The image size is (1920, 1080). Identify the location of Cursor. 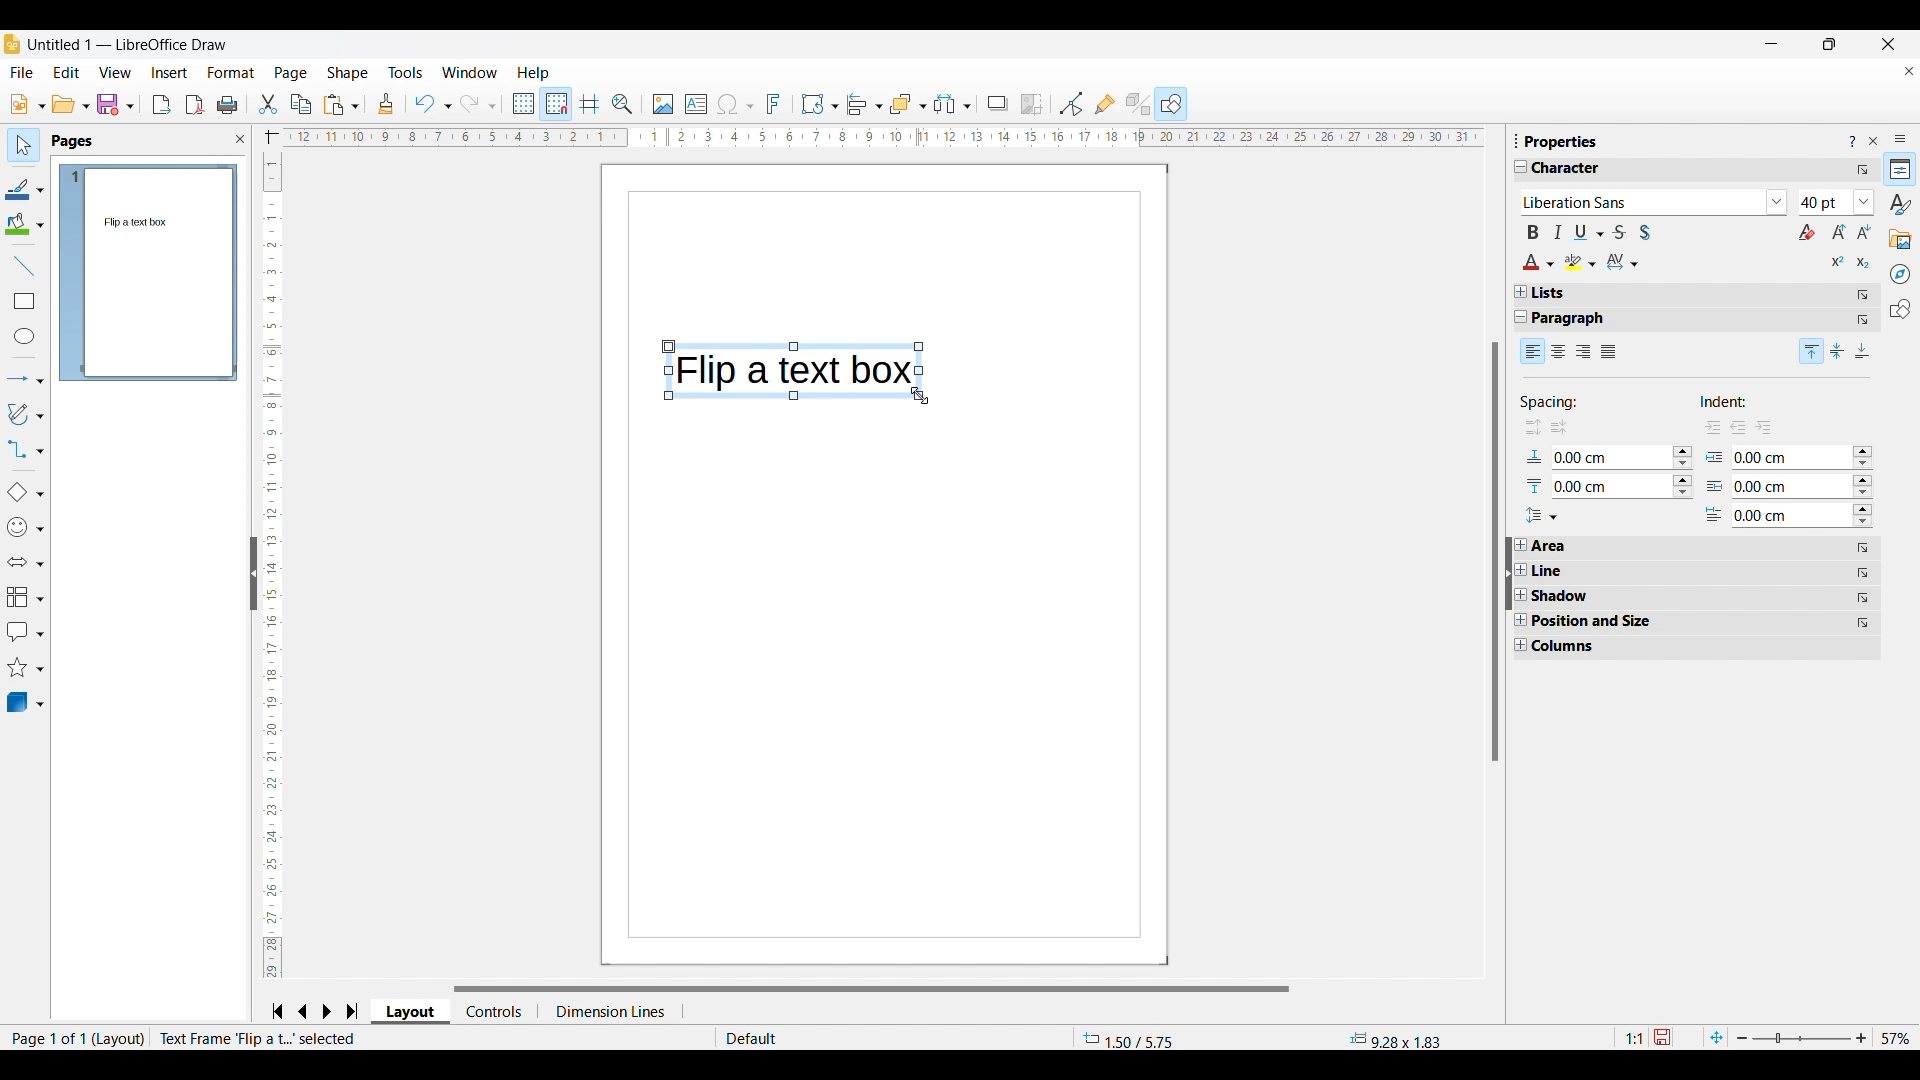
(922, 396).